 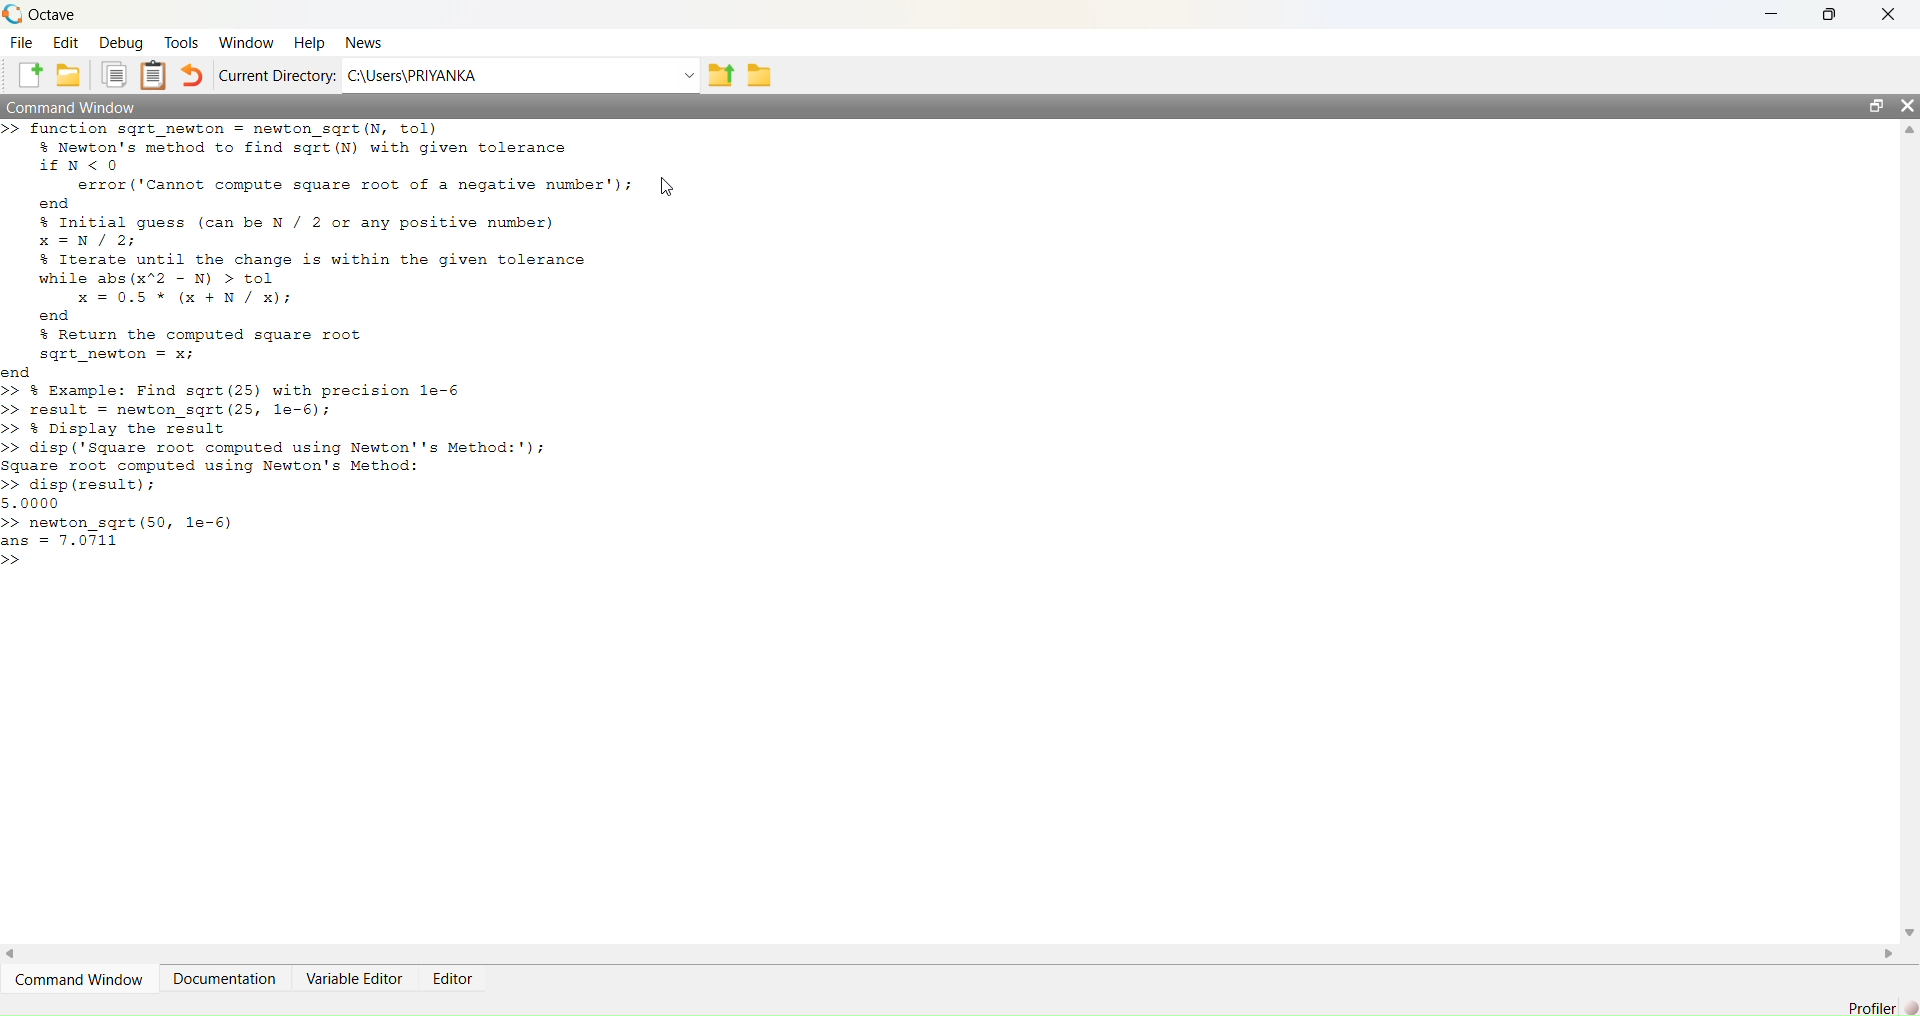 I want to click on Up, so click(x=1907, y=131).